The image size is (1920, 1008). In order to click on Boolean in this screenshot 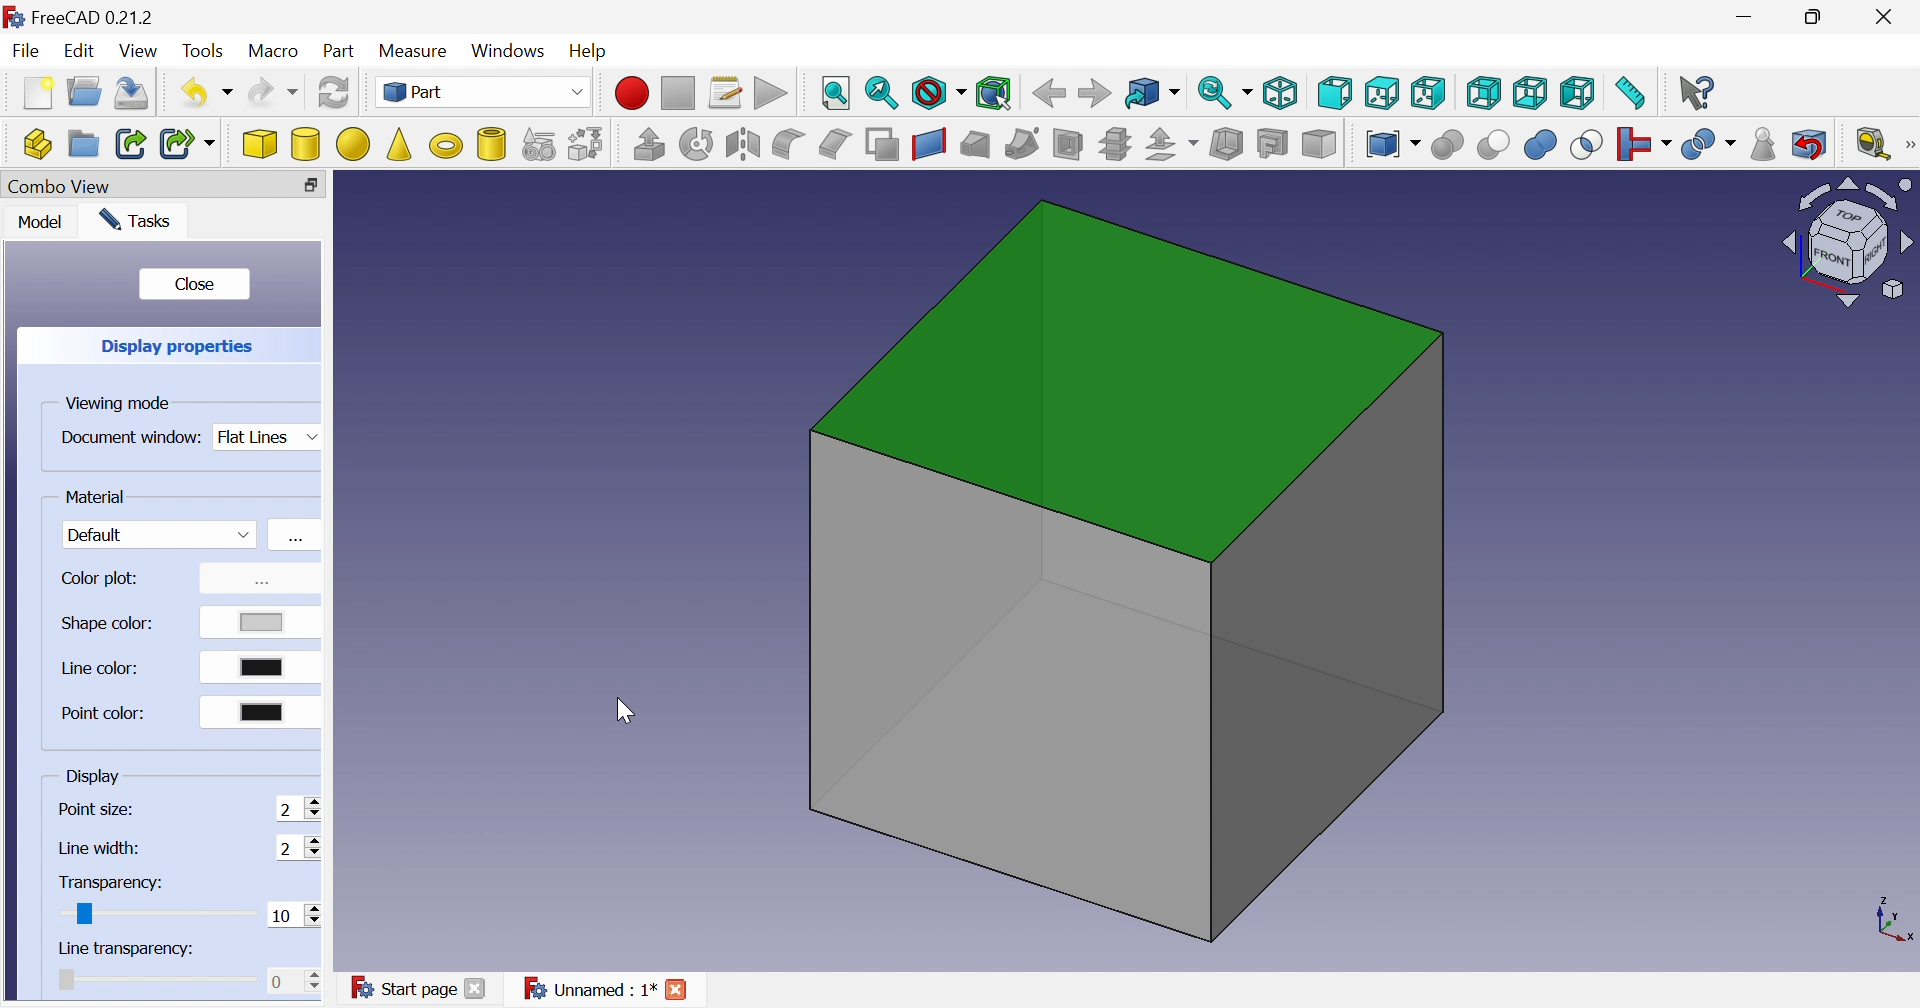, I will do `click(1449, 144)`.